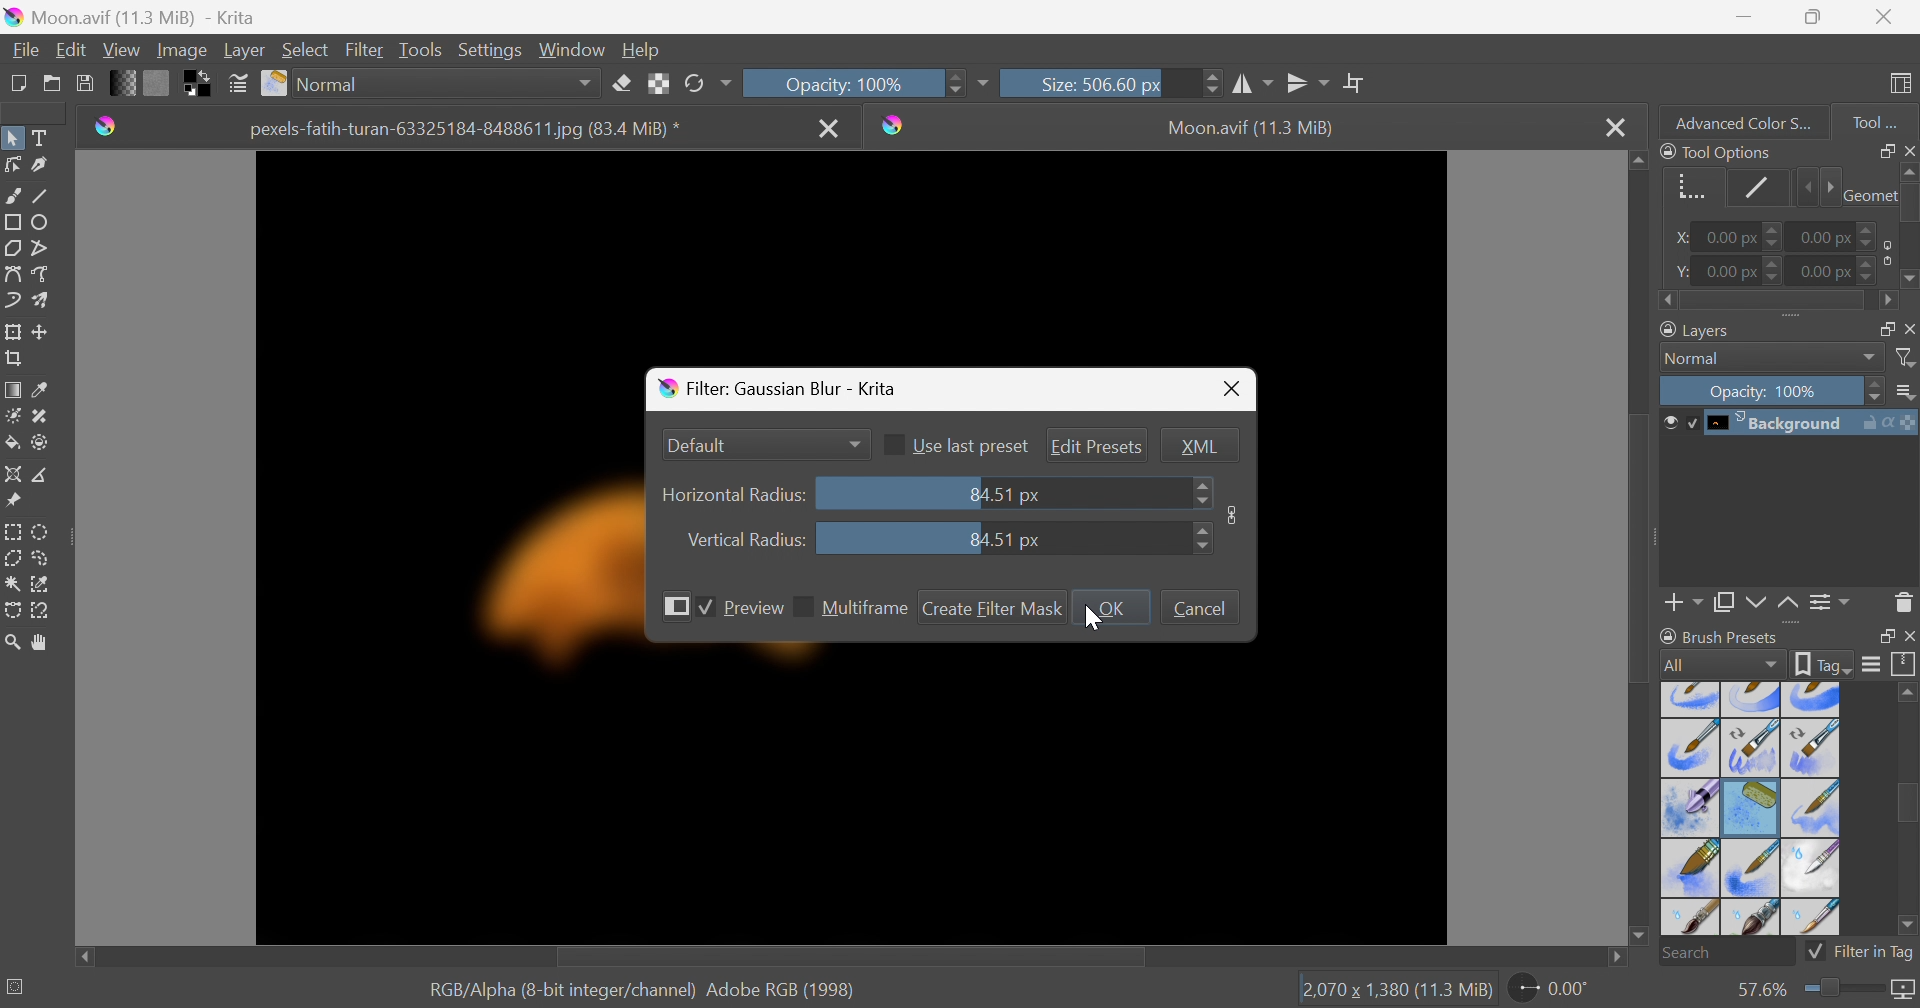  I want to click on No selection, so click(17, 986).